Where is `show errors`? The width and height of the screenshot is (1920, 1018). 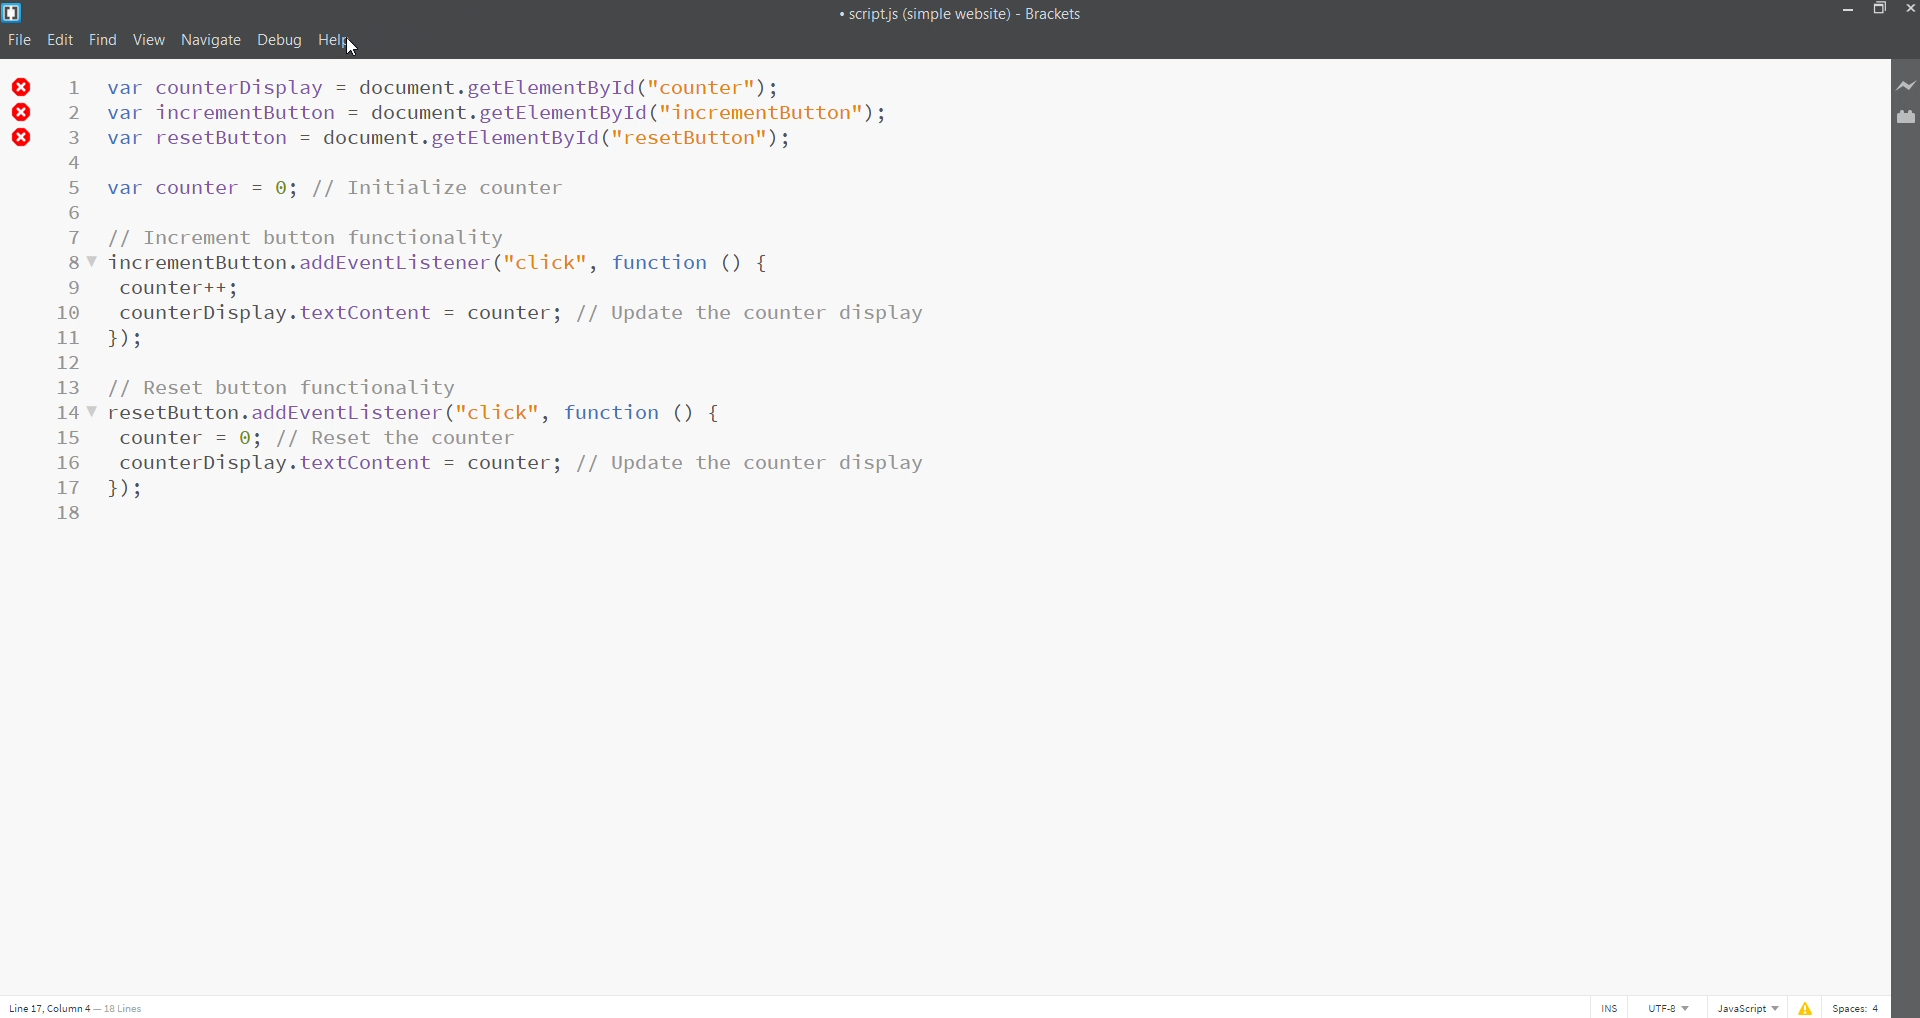 show errors is located at coordinates (1804, 1006).